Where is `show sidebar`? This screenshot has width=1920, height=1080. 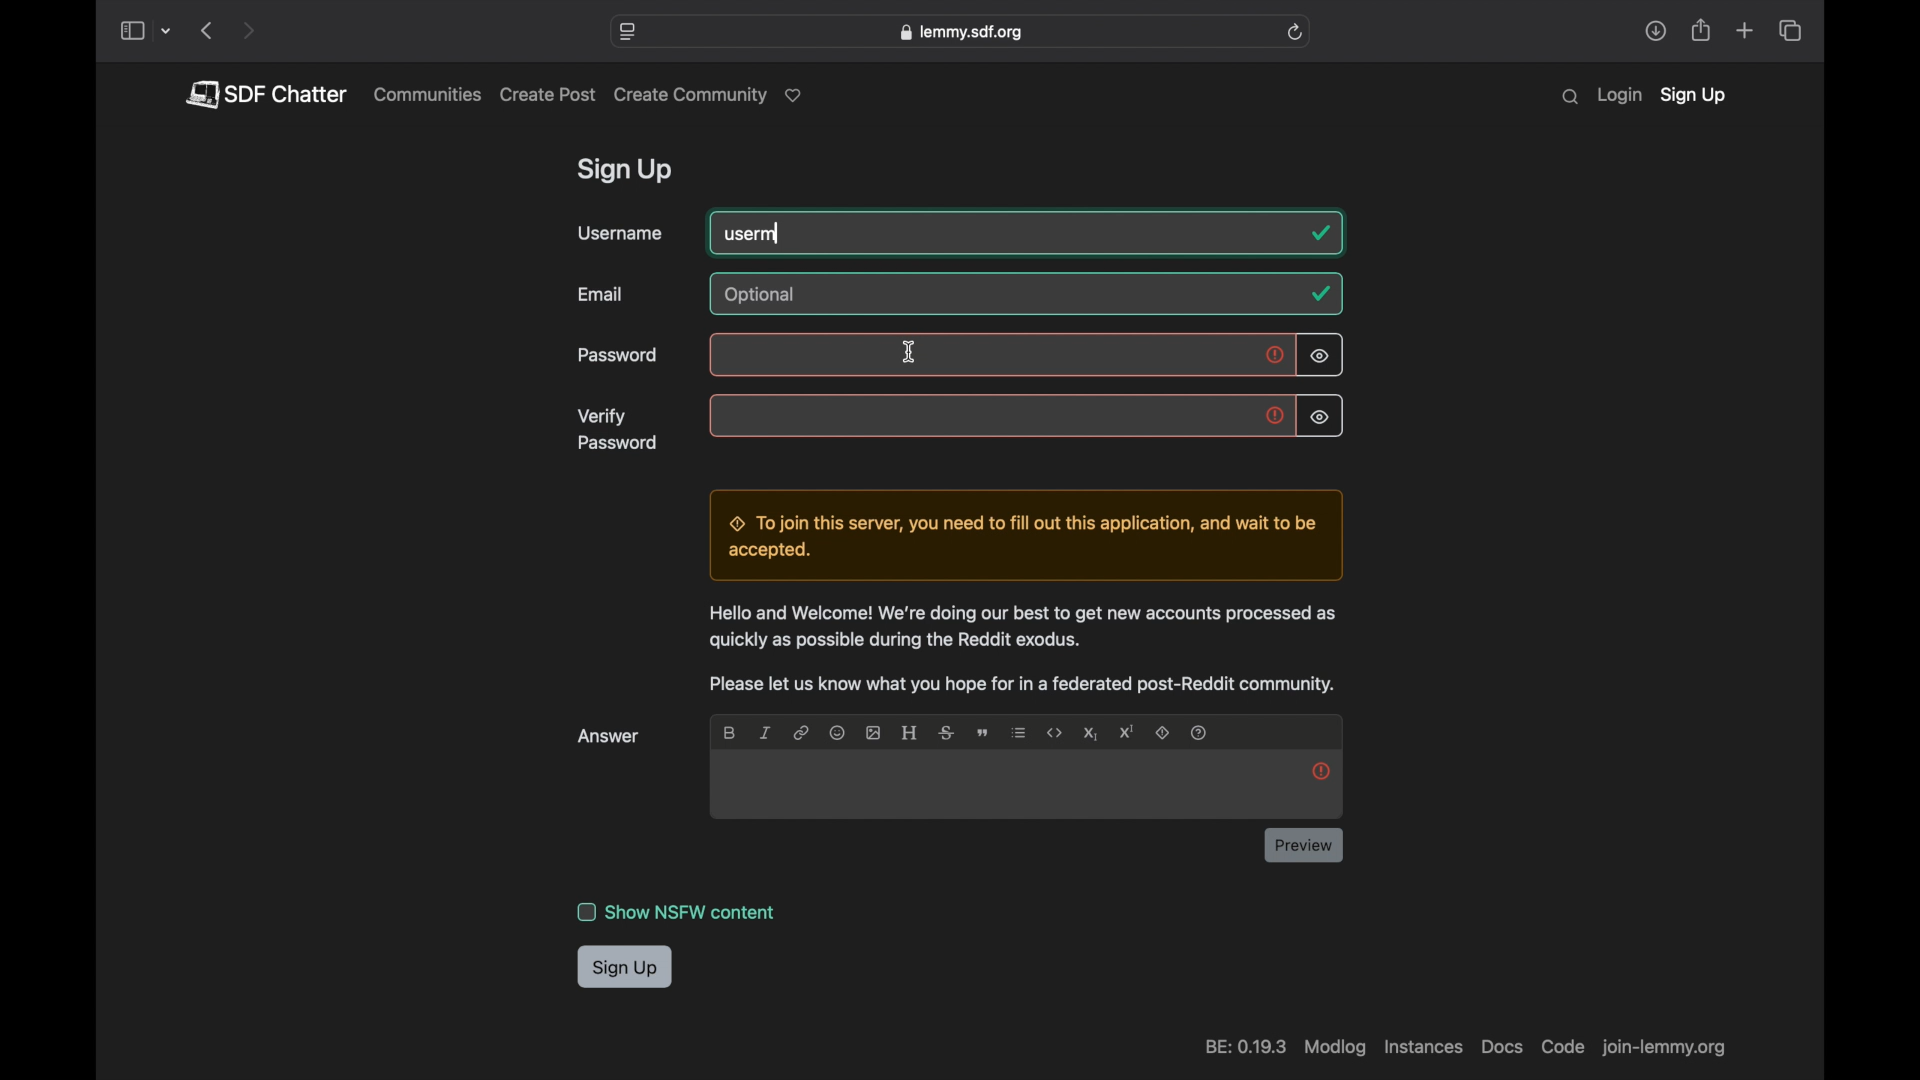 show sidebar is located at coordinates (131, 32).